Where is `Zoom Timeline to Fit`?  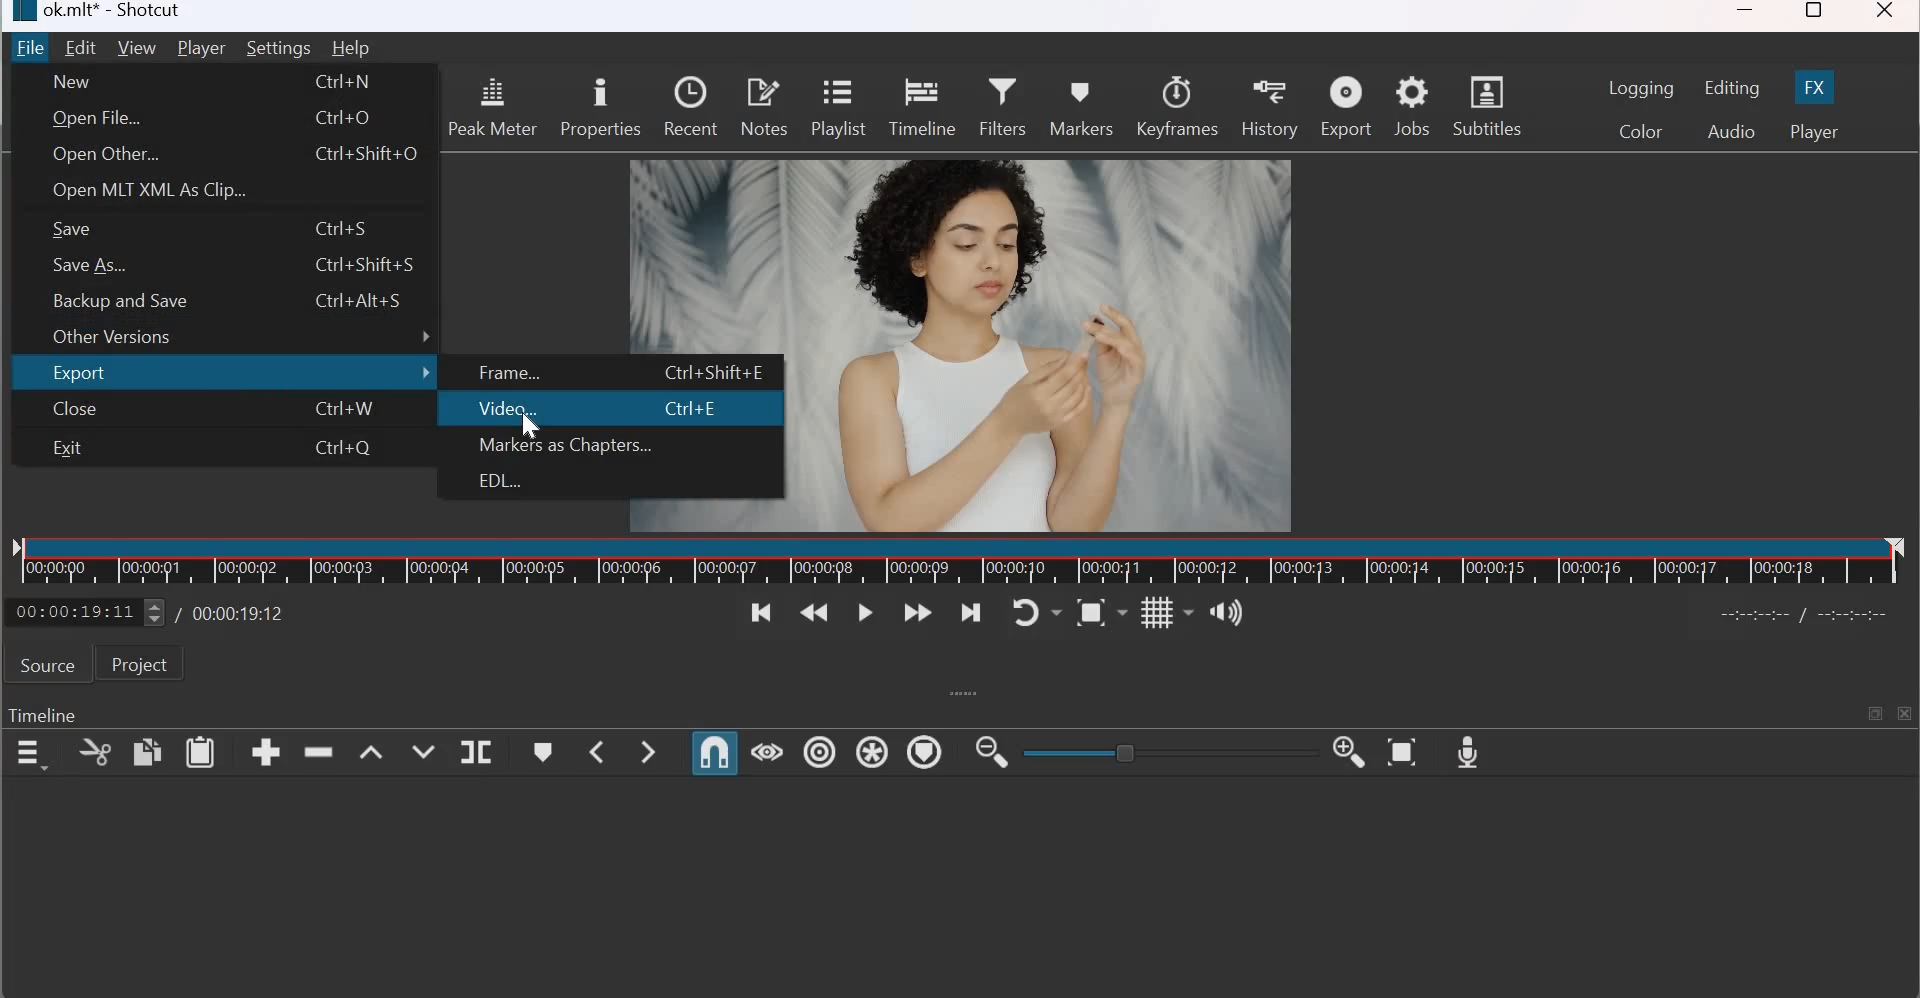
Zoom Timeline to Fit is located at coordinates (1404, 752).